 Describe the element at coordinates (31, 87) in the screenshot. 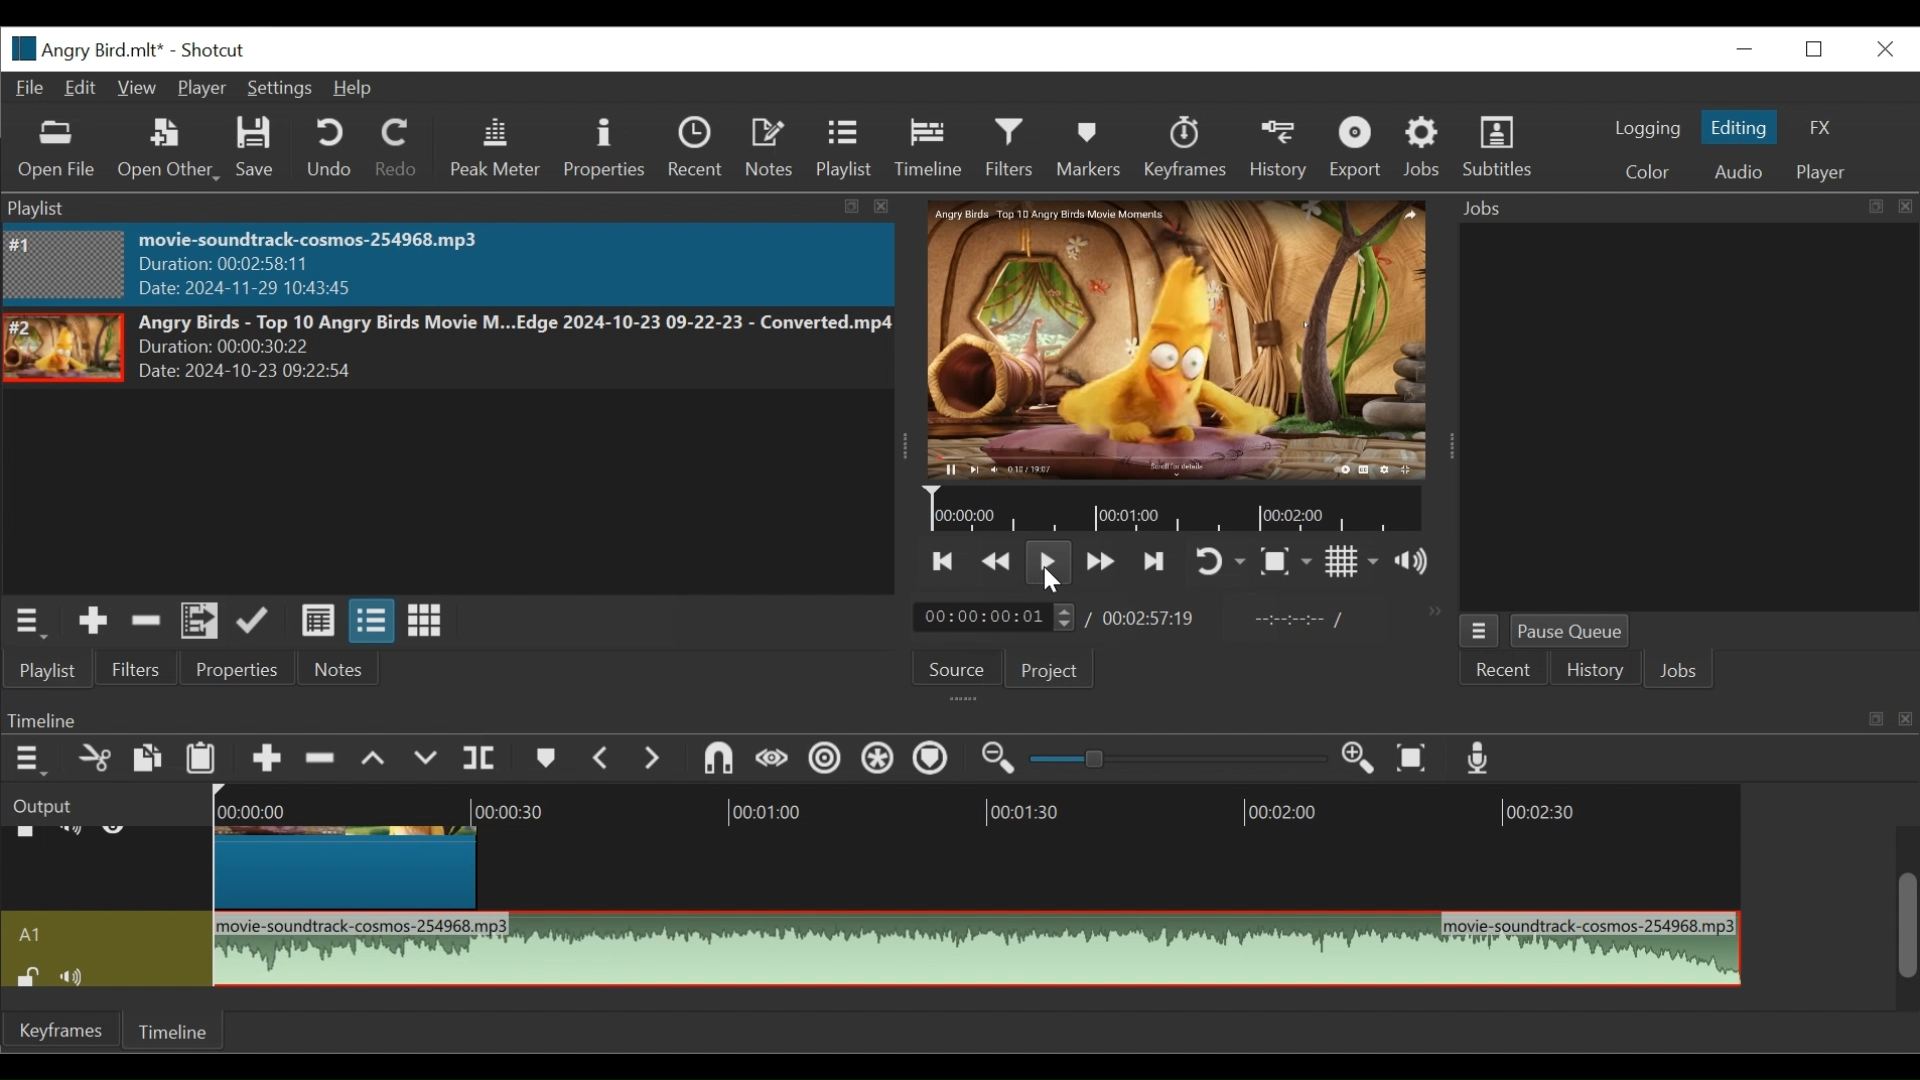

I see `File` at that location.